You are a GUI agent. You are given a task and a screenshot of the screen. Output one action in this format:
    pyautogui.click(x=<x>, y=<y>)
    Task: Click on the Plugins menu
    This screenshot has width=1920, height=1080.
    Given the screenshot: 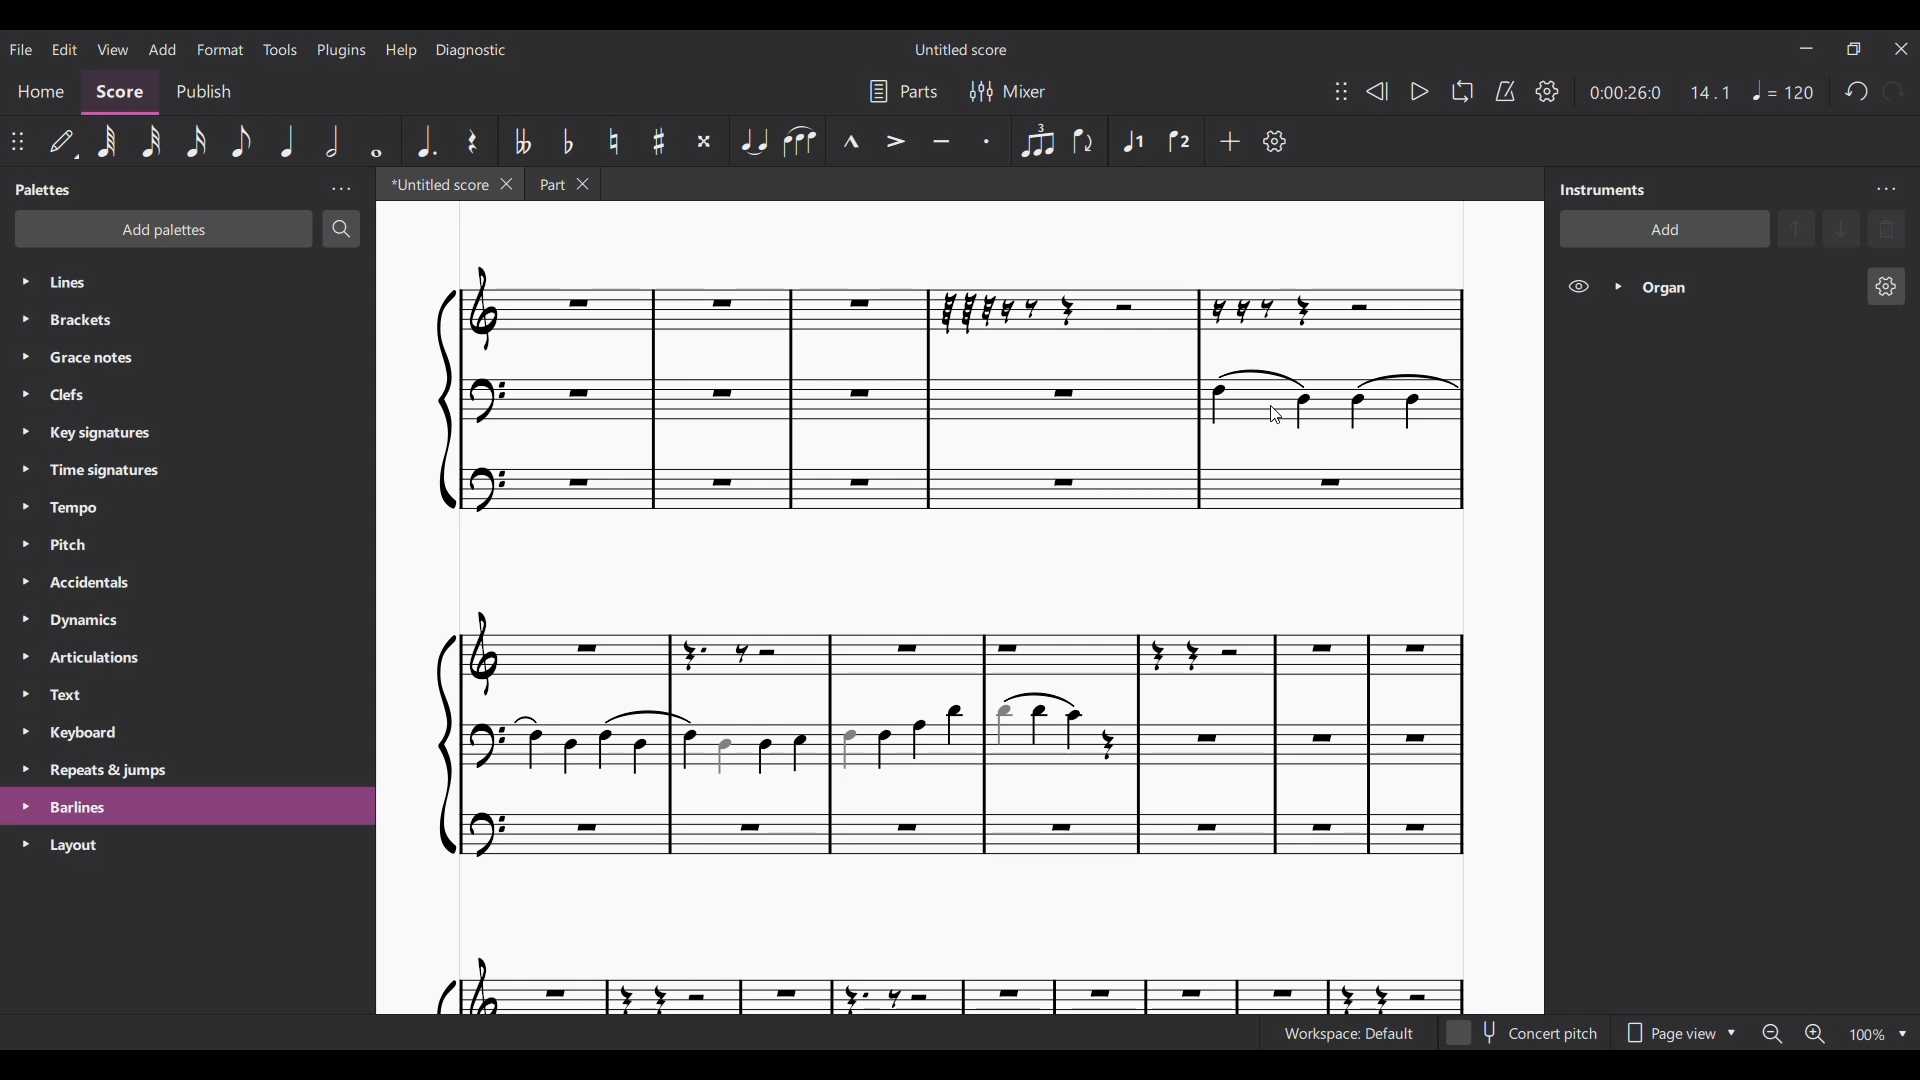 What is the action you would take?
    pyautogui.click(x=342, y=49)
    